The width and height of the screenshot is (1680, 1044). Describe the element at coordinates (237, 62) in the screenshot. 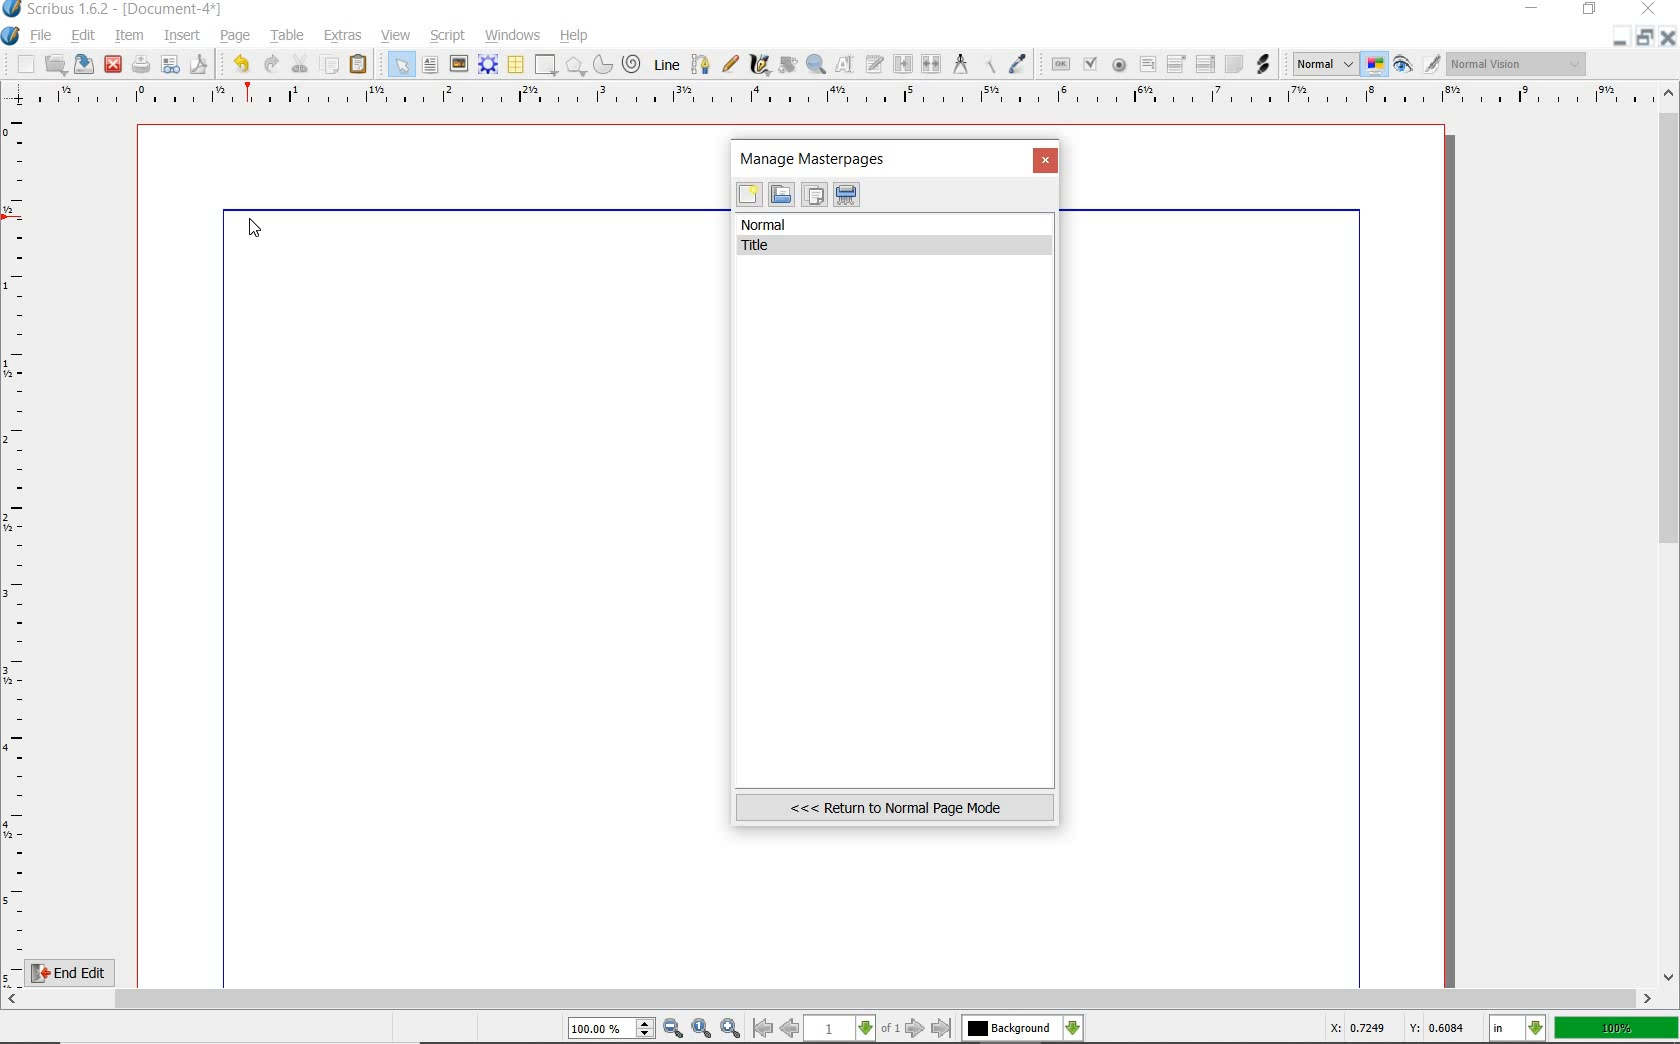

I see `undo` at that location.